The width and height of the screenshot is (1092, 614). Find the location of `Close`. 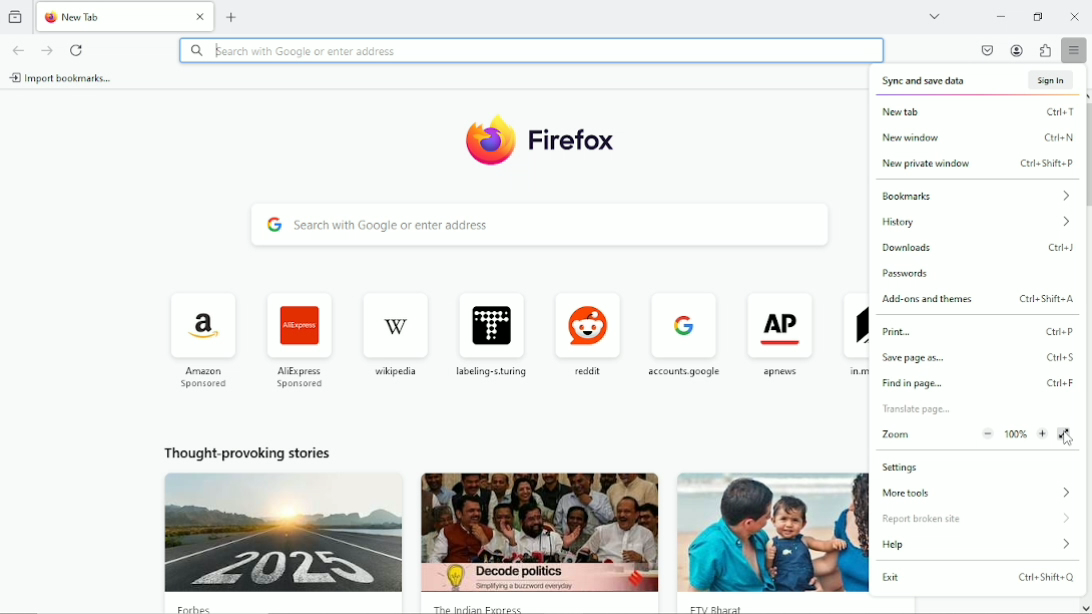

Close is located at coordinates (1074, 16).